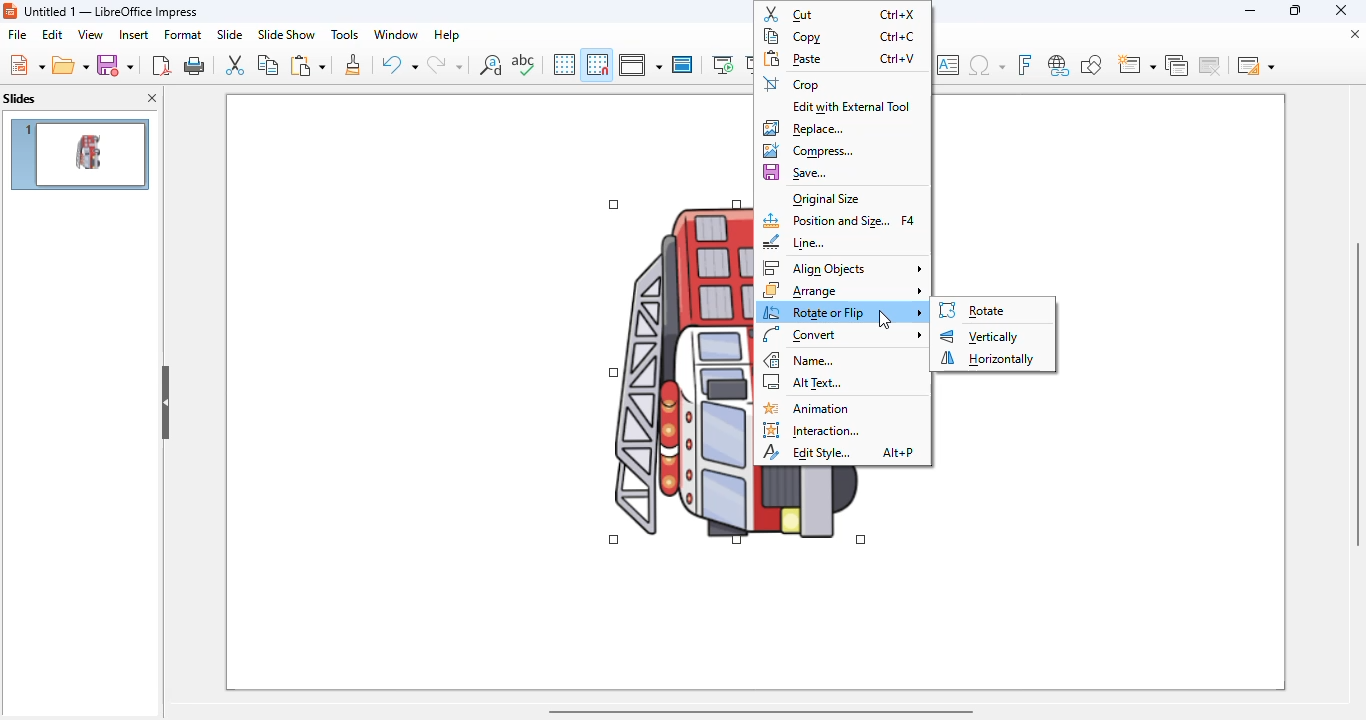 The height and width of the screenshot is (720, 1366). Describe the element at coordinates (841, 37) in the screenshot. I see `copy` at that location.